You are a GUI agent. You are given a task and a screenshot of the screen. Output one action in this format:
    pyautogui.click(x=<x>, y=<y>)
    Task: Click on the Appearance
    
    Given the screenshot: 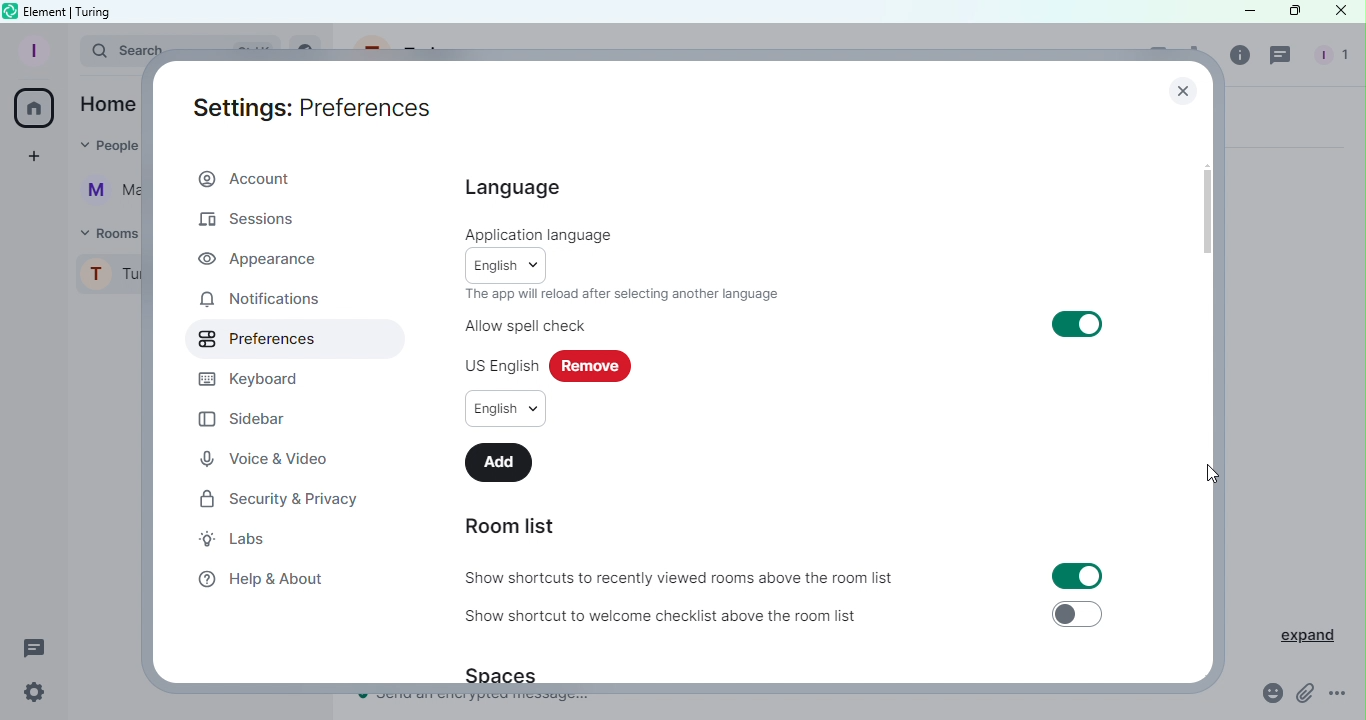 What is the action you would take?
    pyautogui.click(x=260, y=259)
    